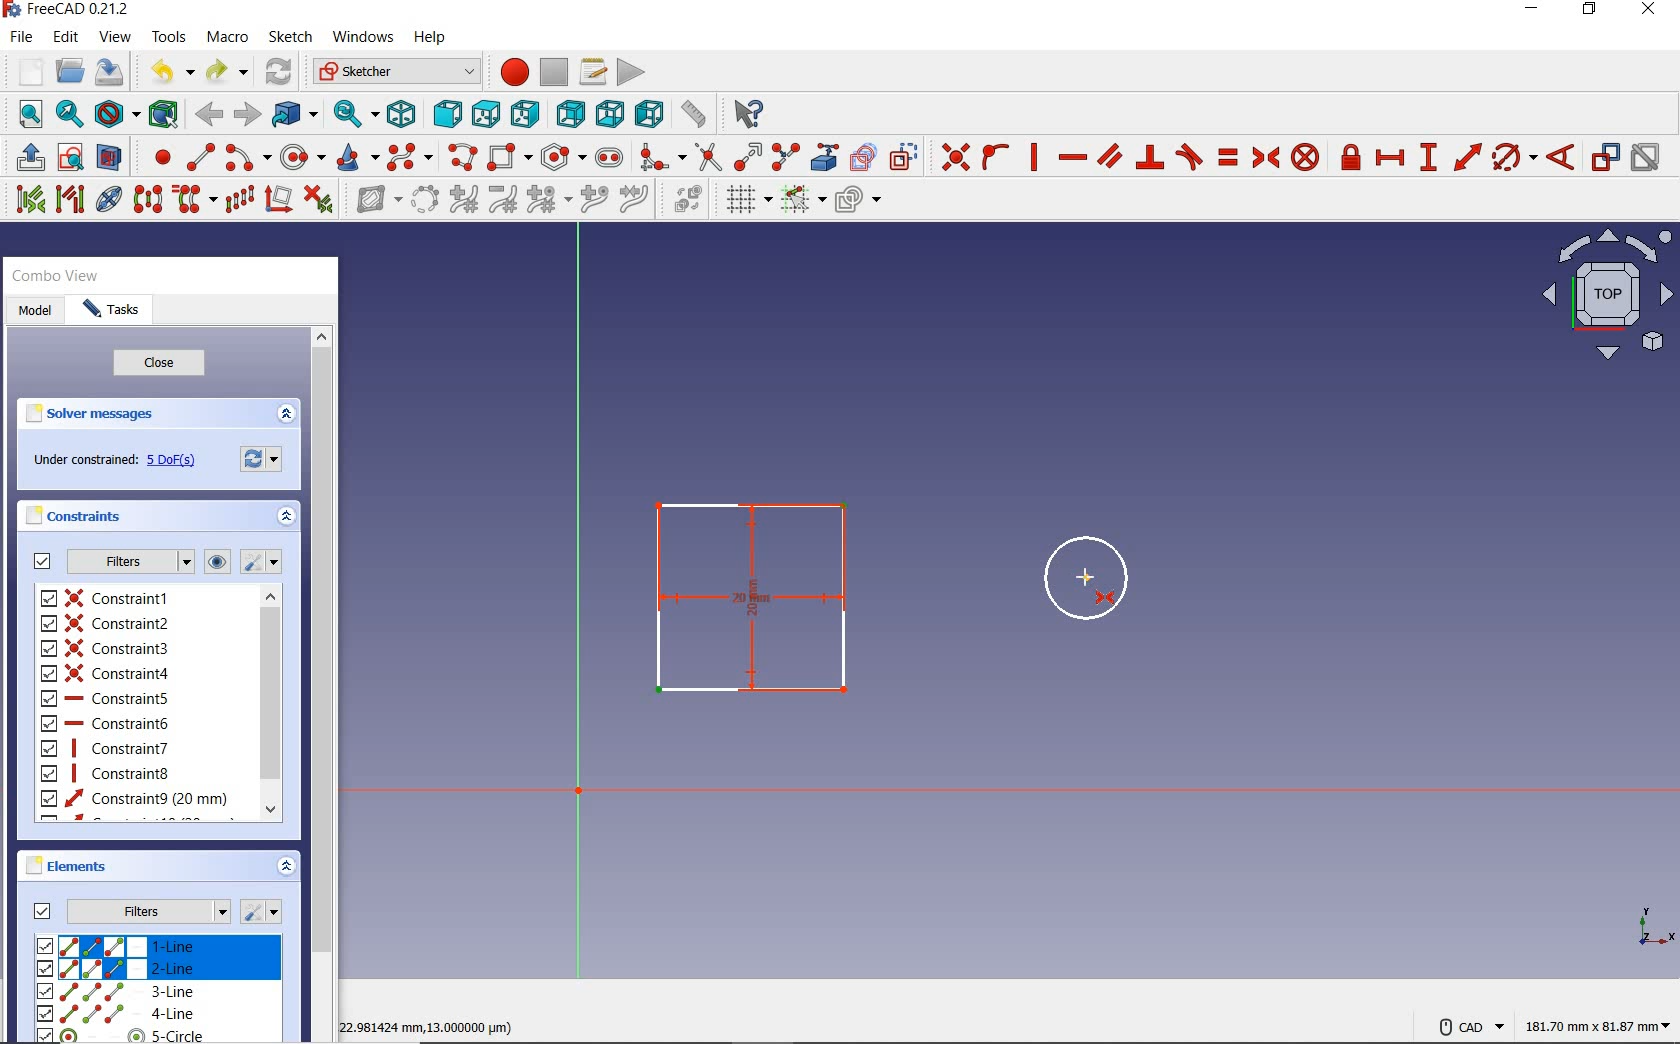  What do you see at coordinates (649, 113) in the screenshot?
I see `left` at bounding box center [649, 113].